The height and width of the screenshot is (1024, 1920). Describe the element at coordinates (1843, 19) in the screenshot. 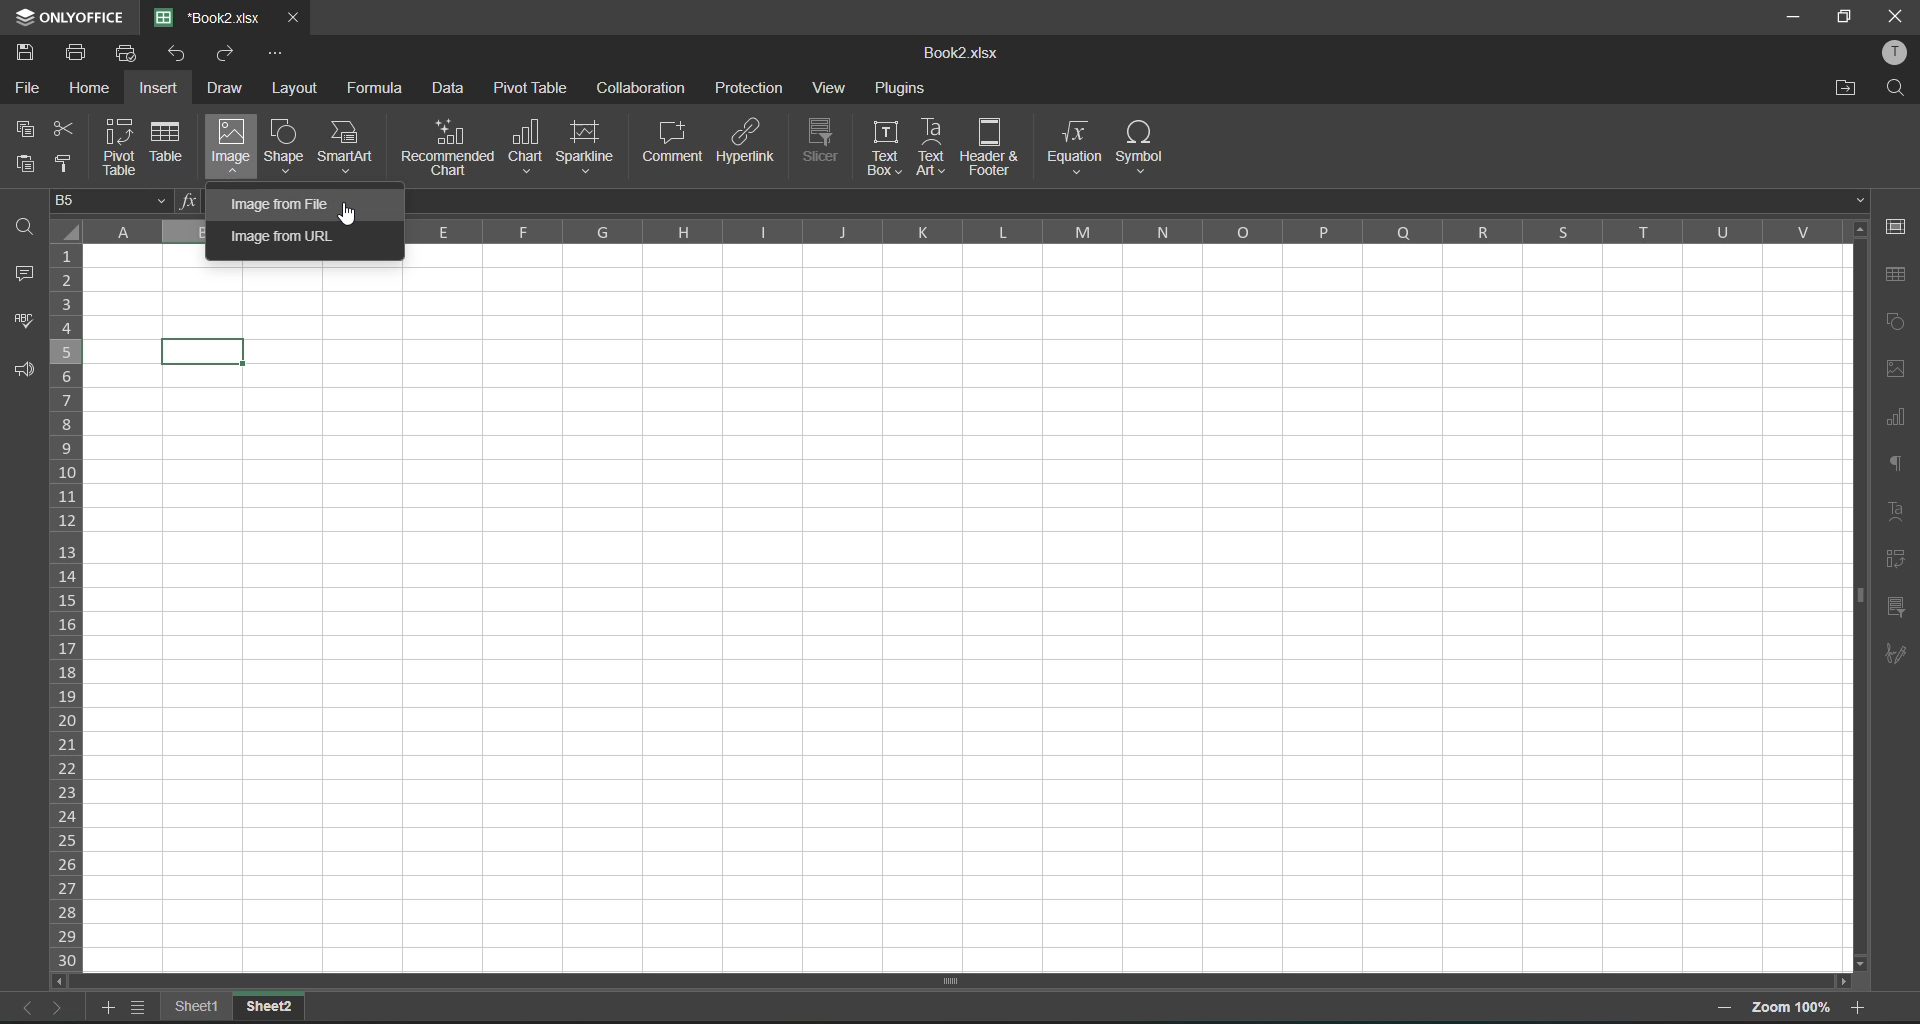

I see `maximize` at that location.